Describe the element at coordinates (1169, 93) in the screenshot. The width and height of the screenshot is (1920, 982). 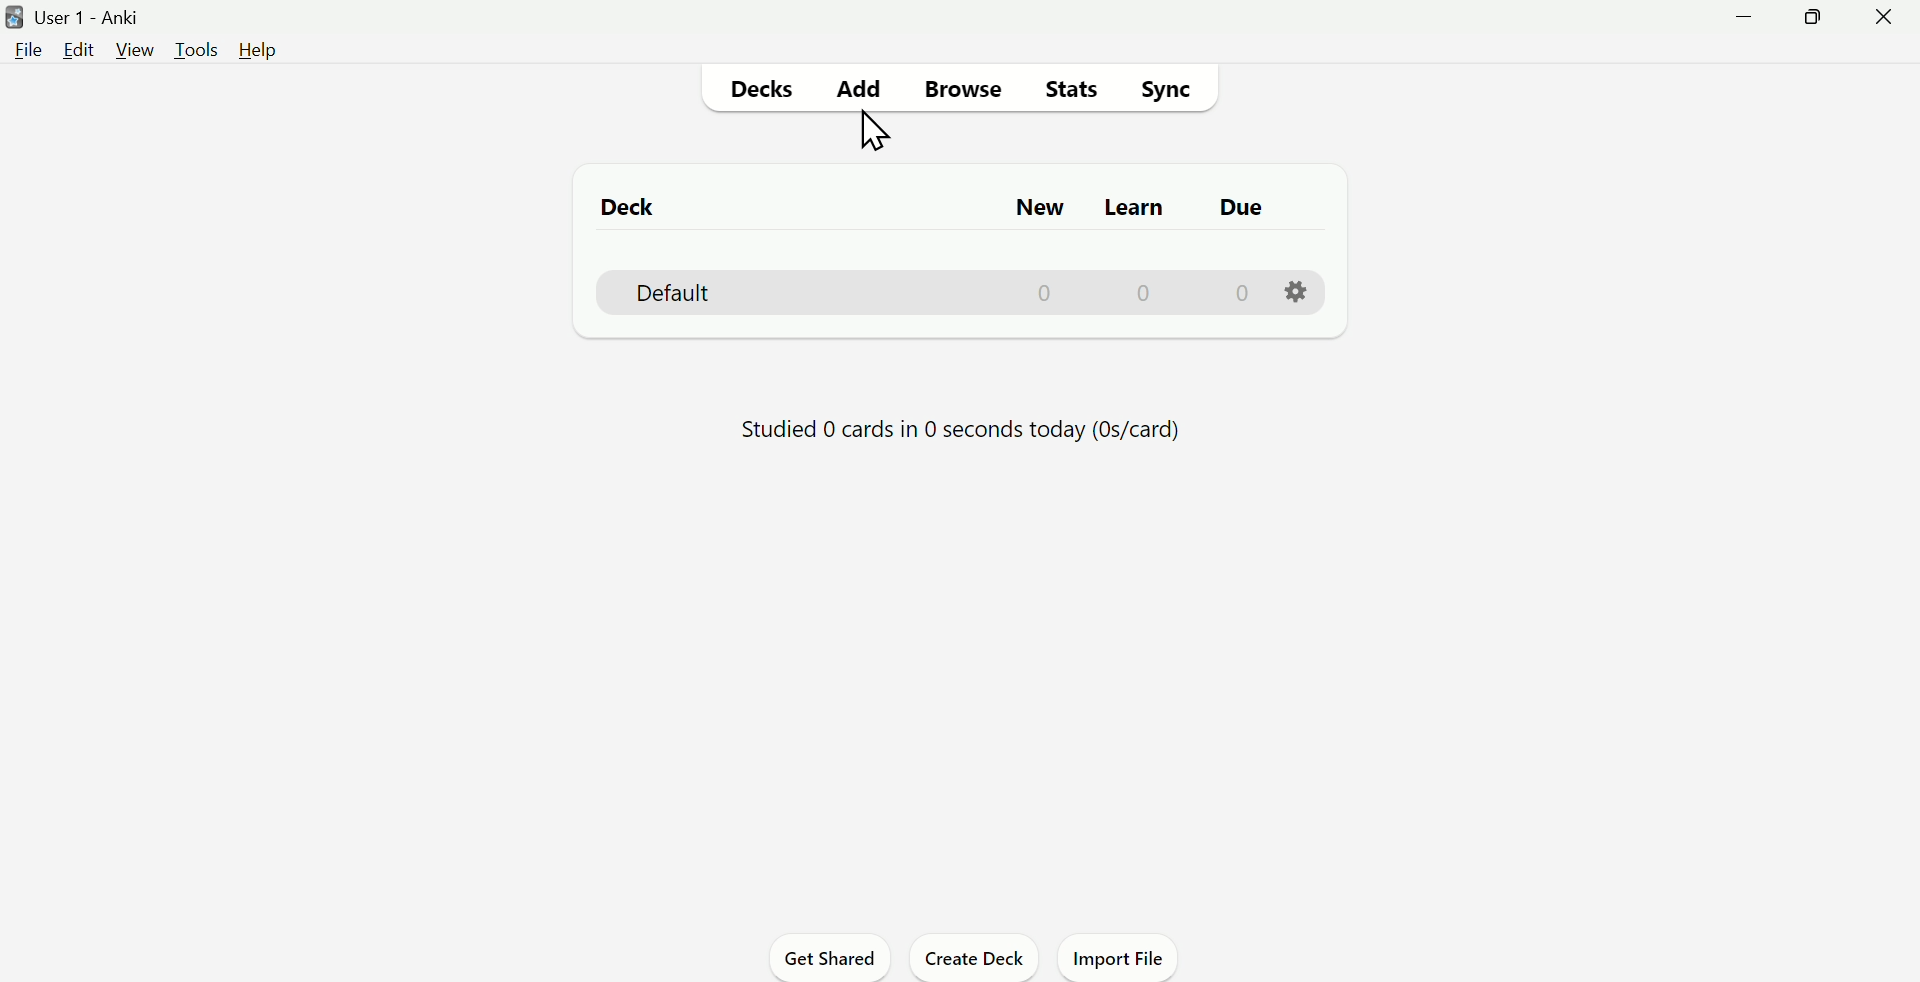
I see `Sync` at that location.